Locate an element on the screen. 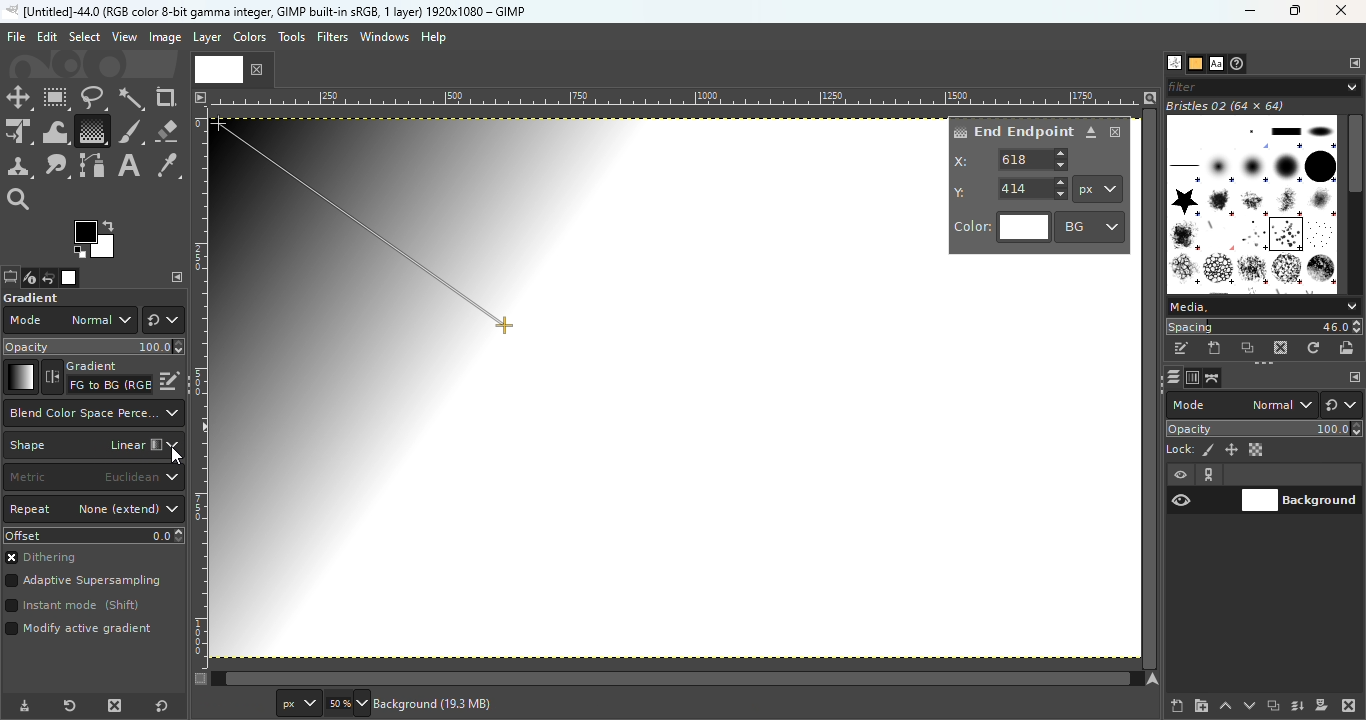 The image size is (1366, 720). 460,100 is located at coordinates (231, 702).